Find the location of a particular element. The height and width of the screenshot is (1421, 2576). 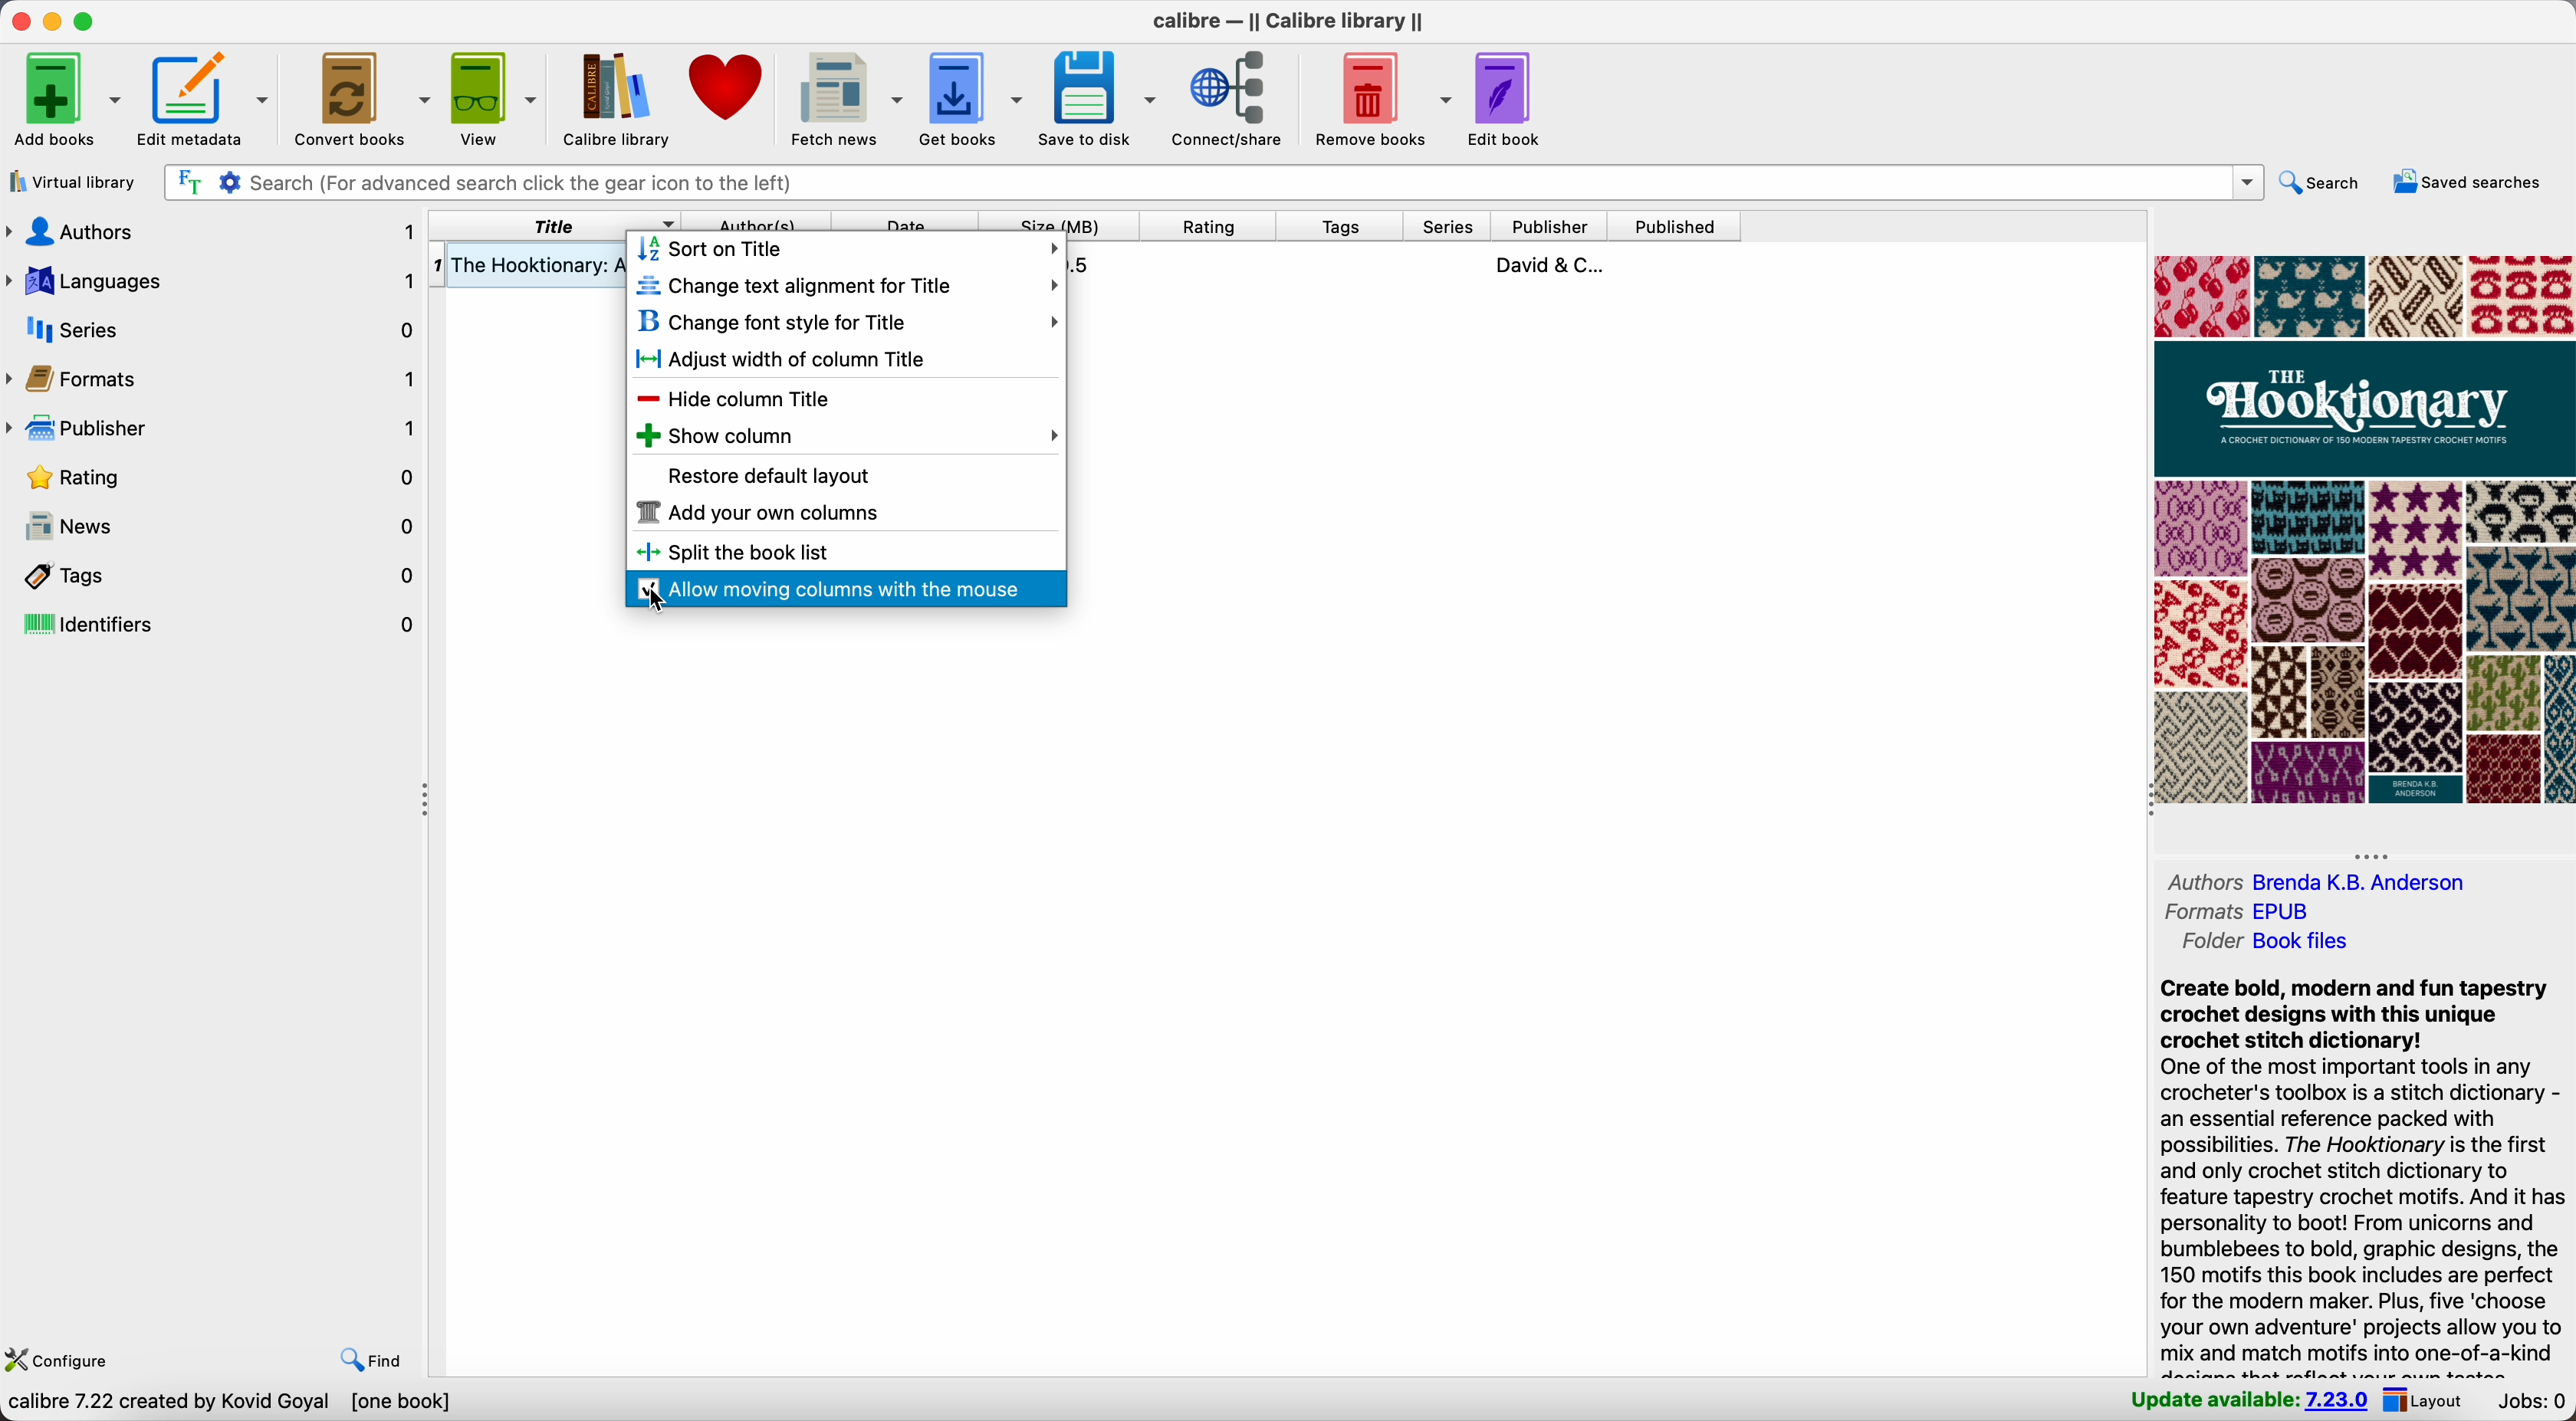

click on allow moving columns with the mouse is located at coordinates (849, 594).